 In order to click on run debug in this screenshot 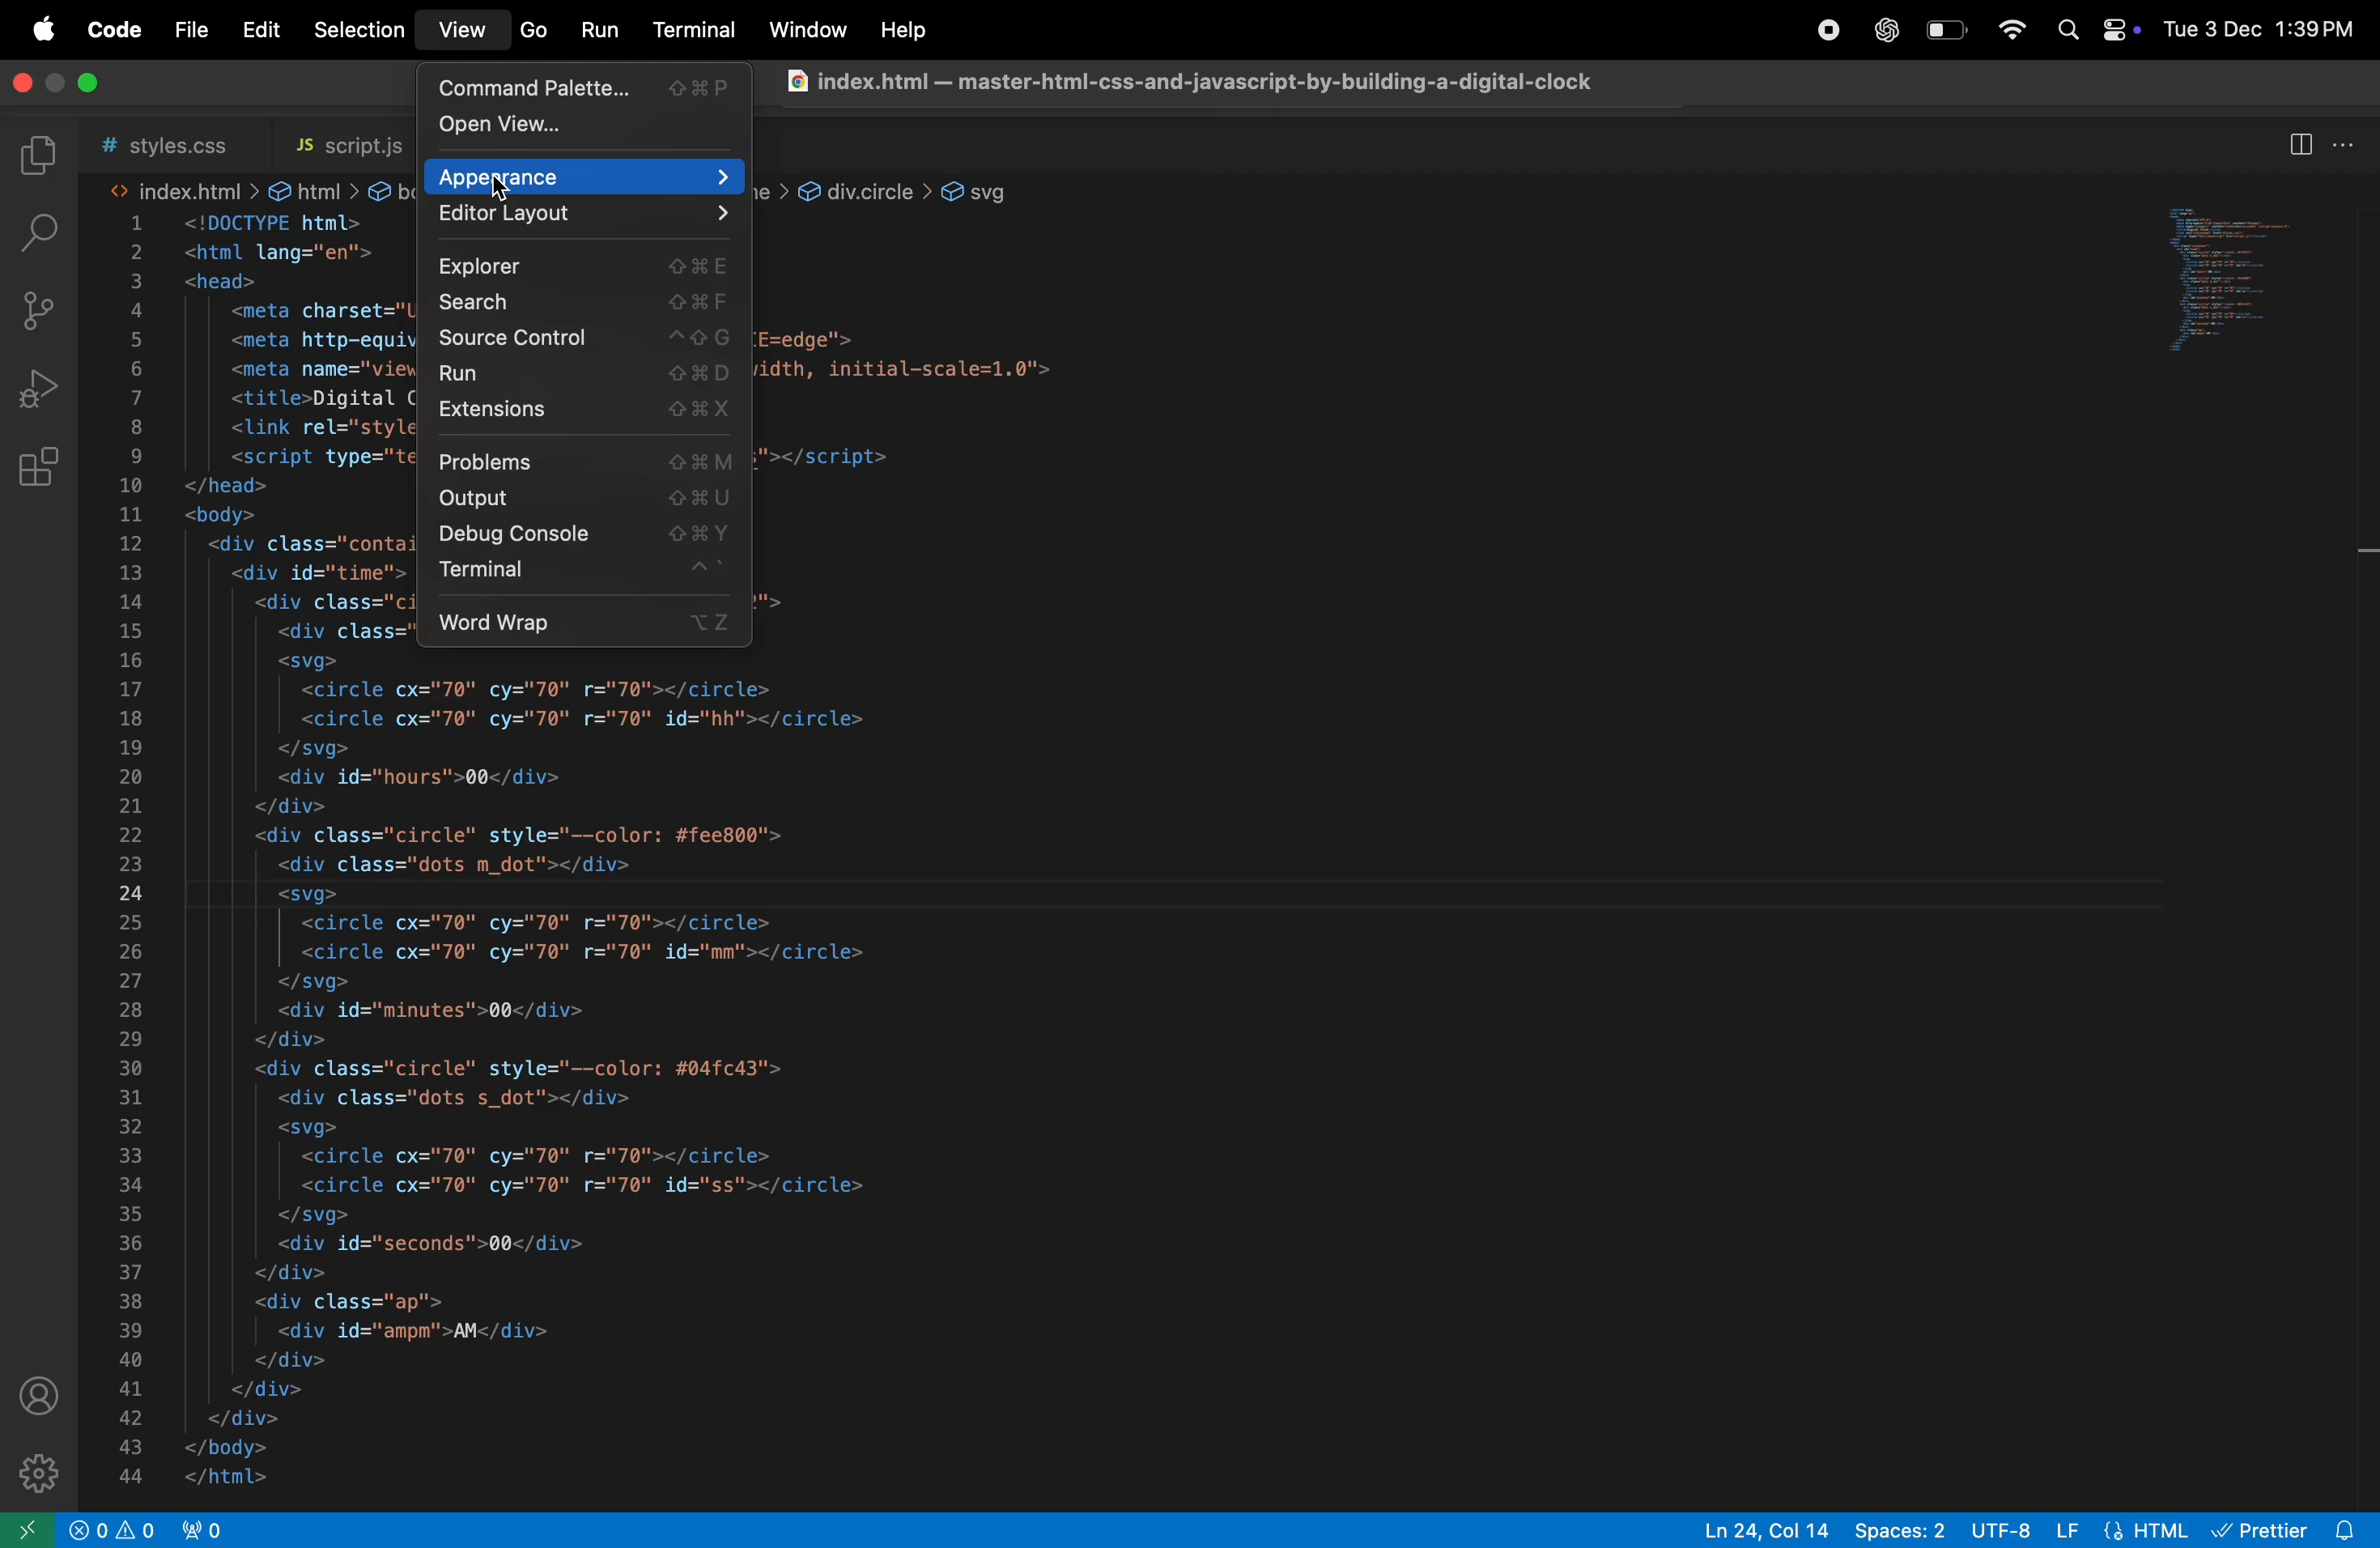, I will do `click(41, 389)`.